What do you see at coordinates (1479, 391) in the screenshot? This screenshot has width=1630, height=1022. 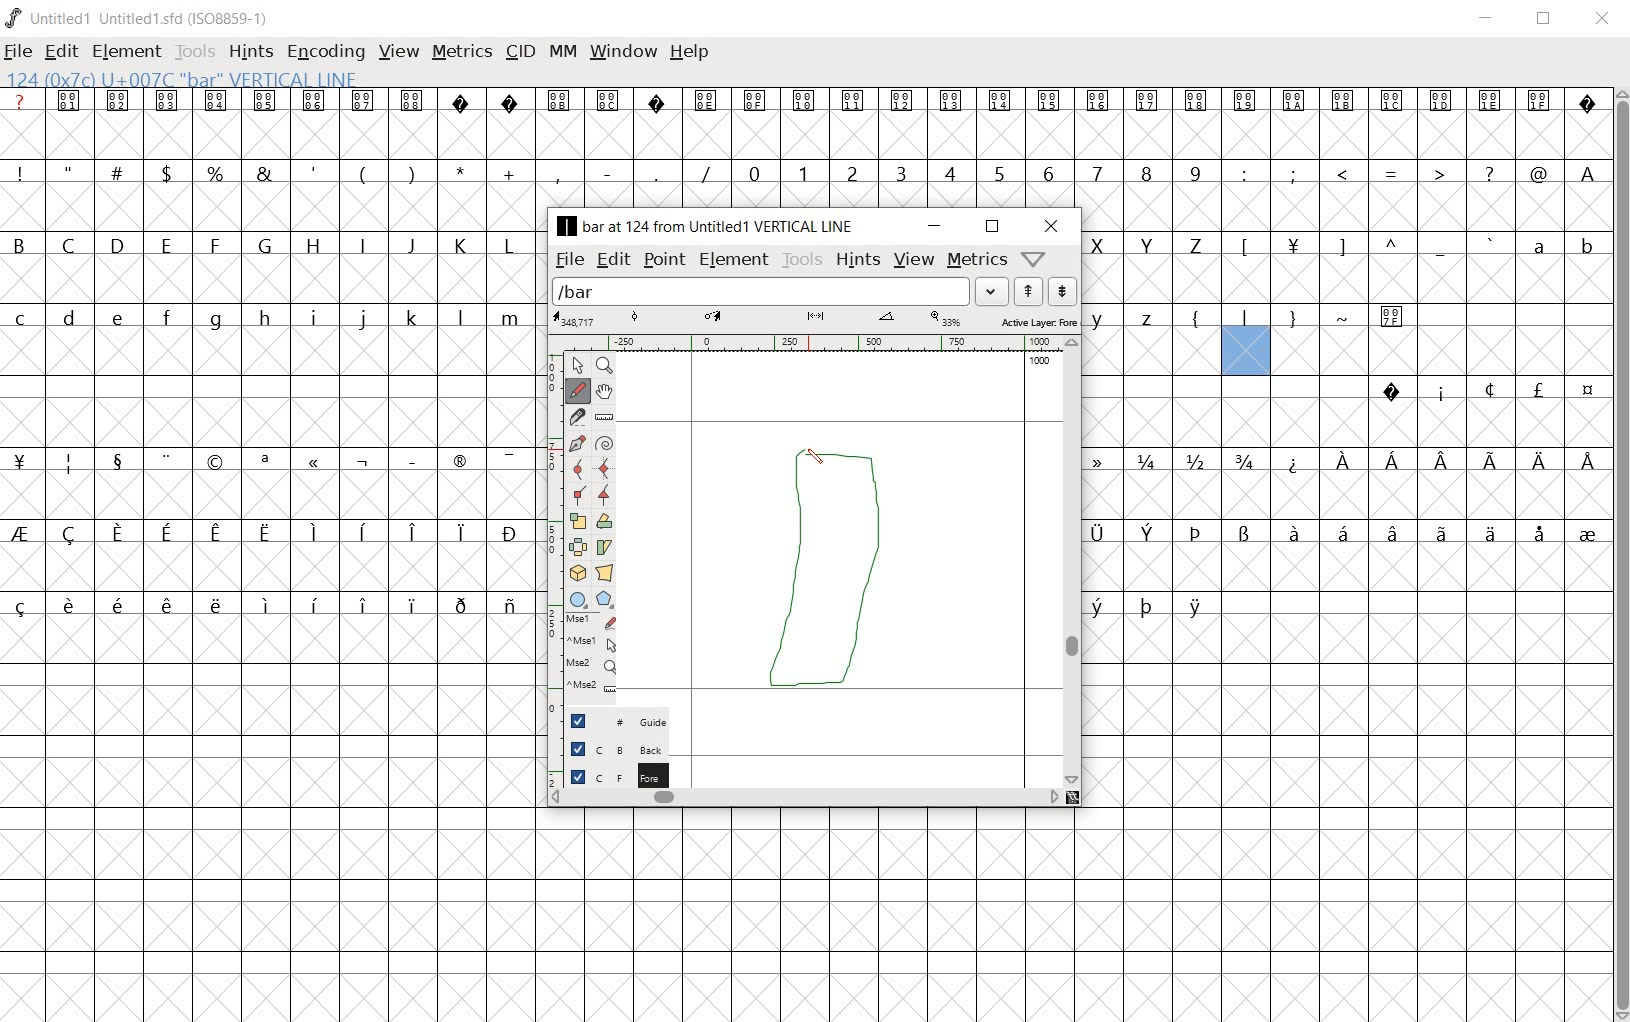 I see `special symbols` at bounding box center [1479, 391].